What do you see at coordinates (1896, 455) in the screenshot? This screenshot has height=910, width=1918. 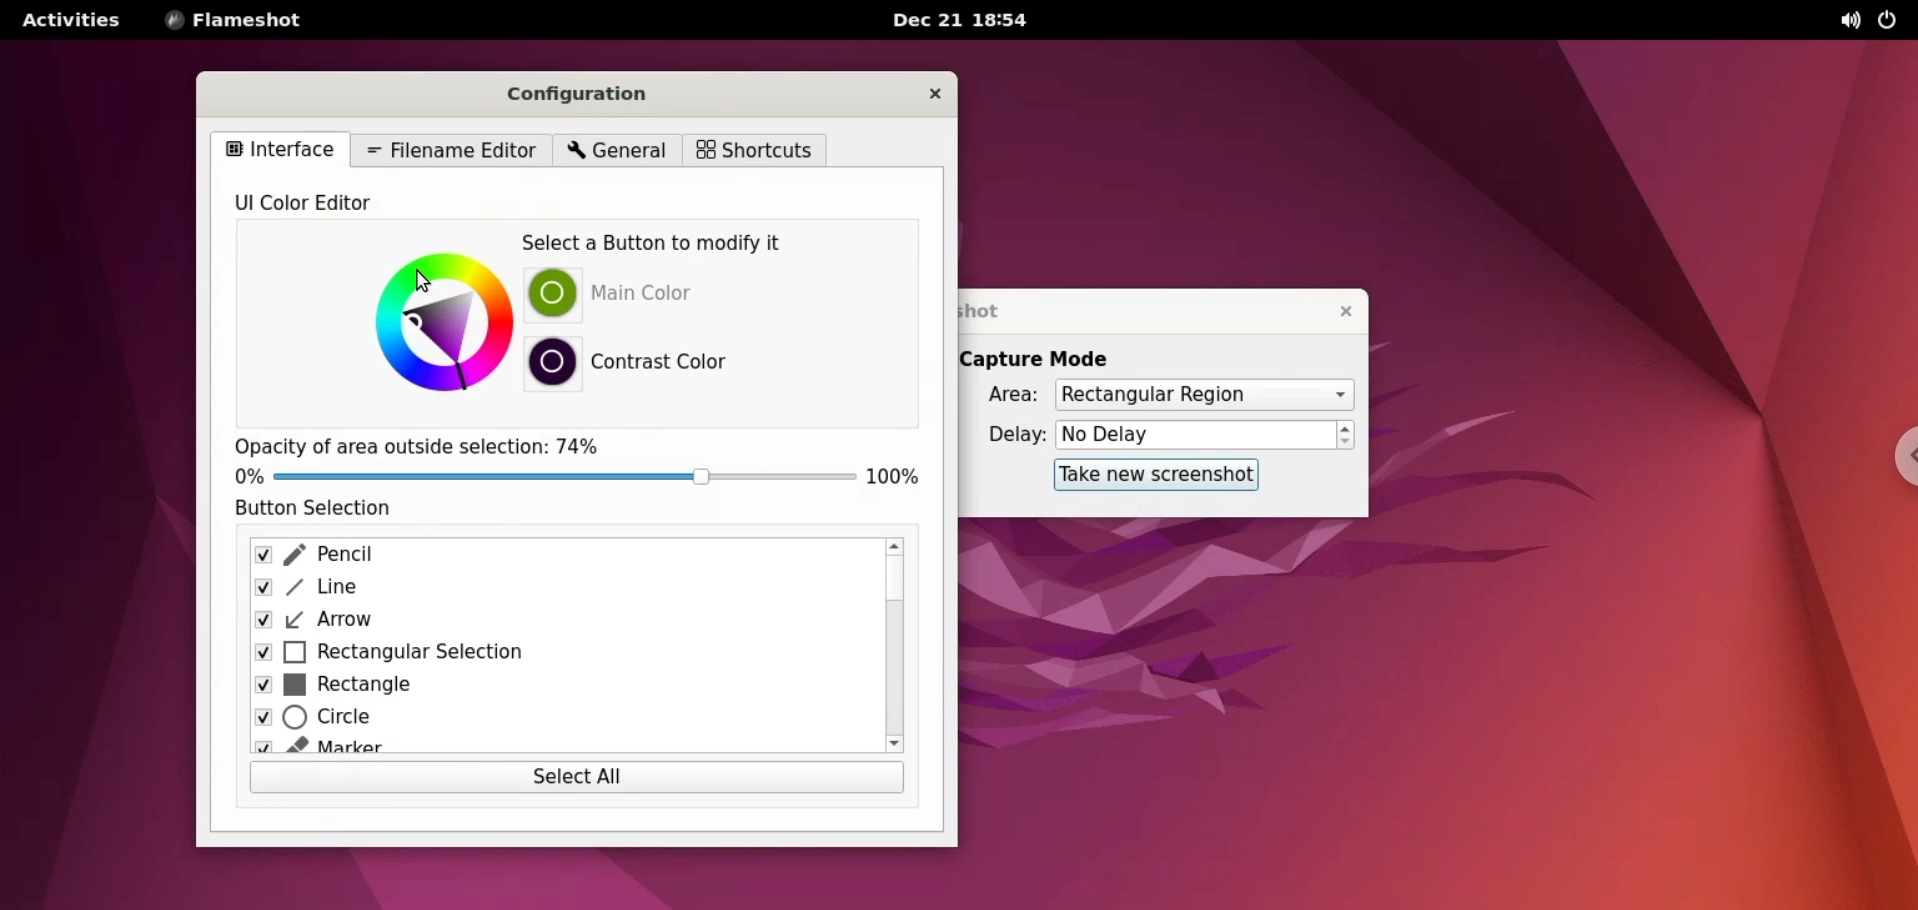 I see `chrome options` at bounding box center [1896, 455].